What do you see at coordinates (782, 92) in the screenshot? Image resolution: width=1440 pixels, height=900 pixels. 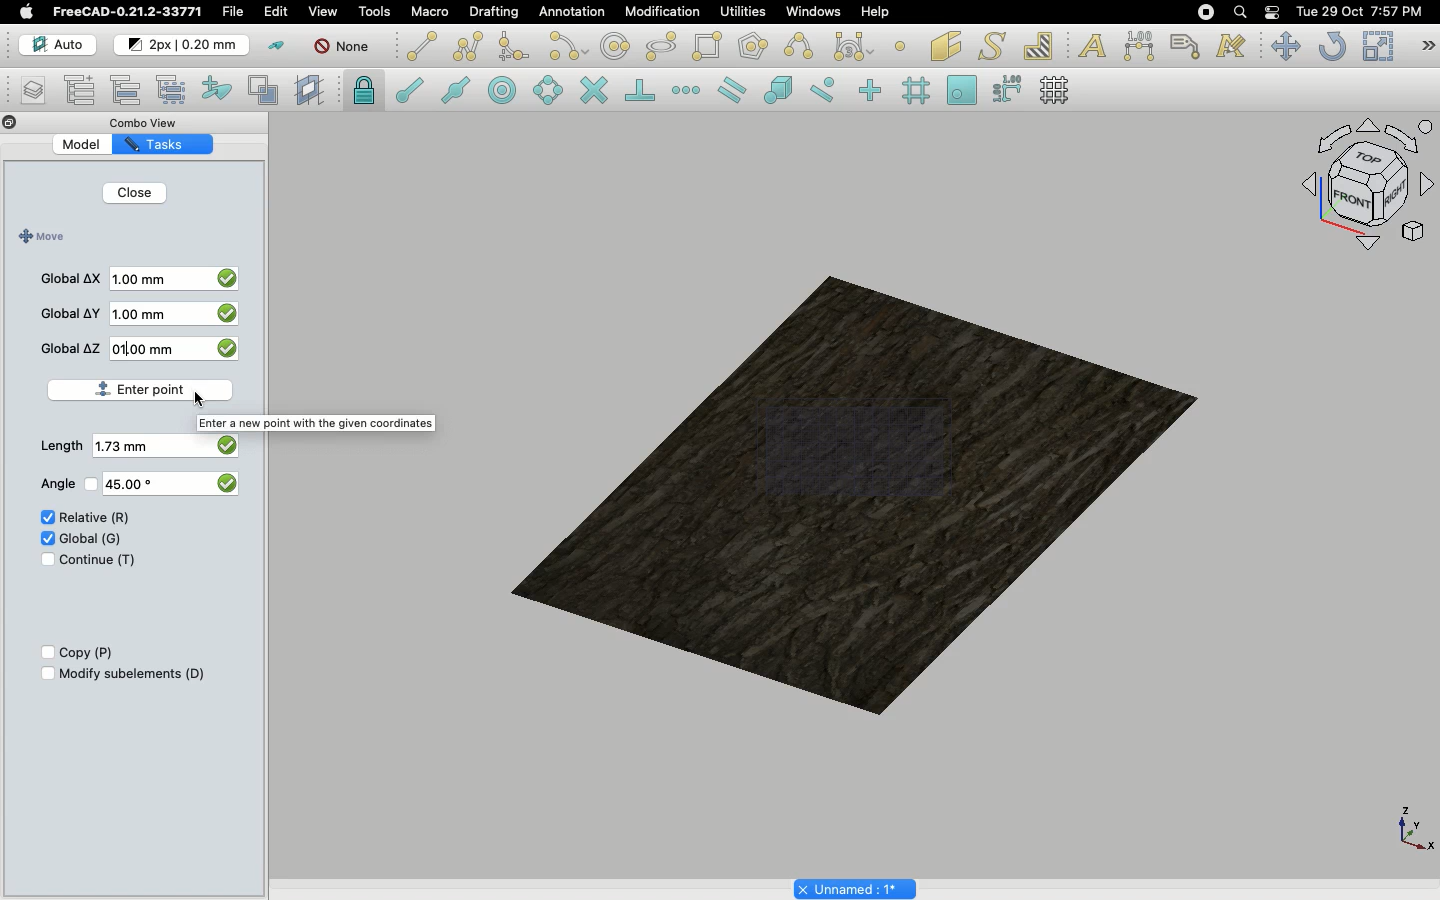 I see `Snap special ` at bounding box center [782, 92].